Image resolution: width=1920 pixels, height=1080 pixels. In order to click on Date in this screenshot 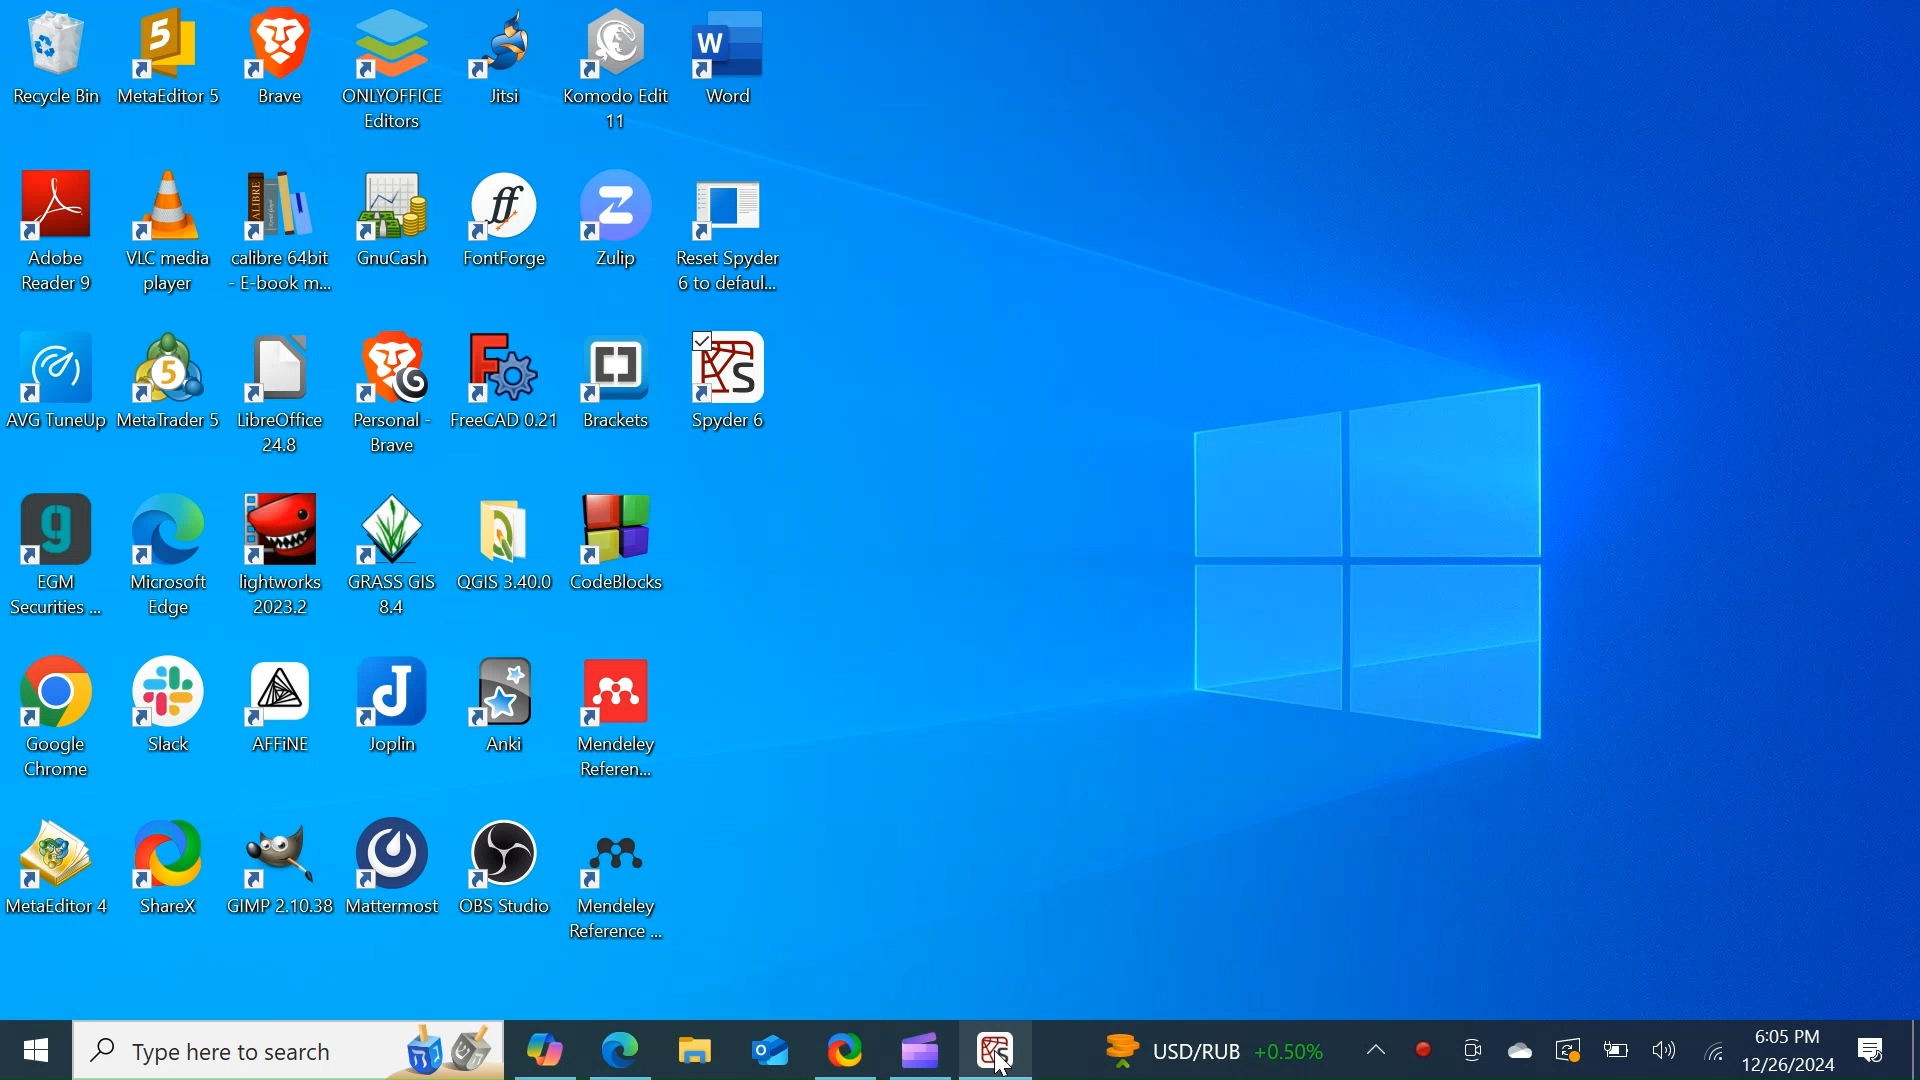, I will do `click(1787, 1064)`.